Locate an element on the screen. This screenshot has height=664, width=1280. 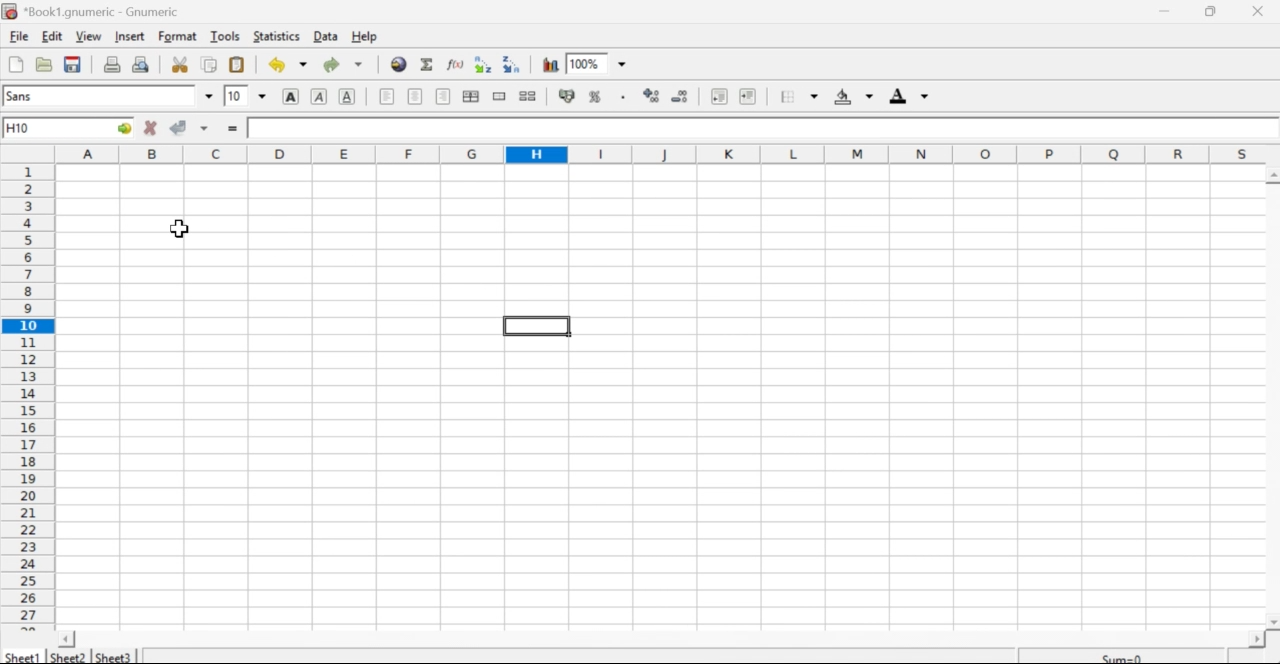
scroll right is located at coordinates (1256, 640).